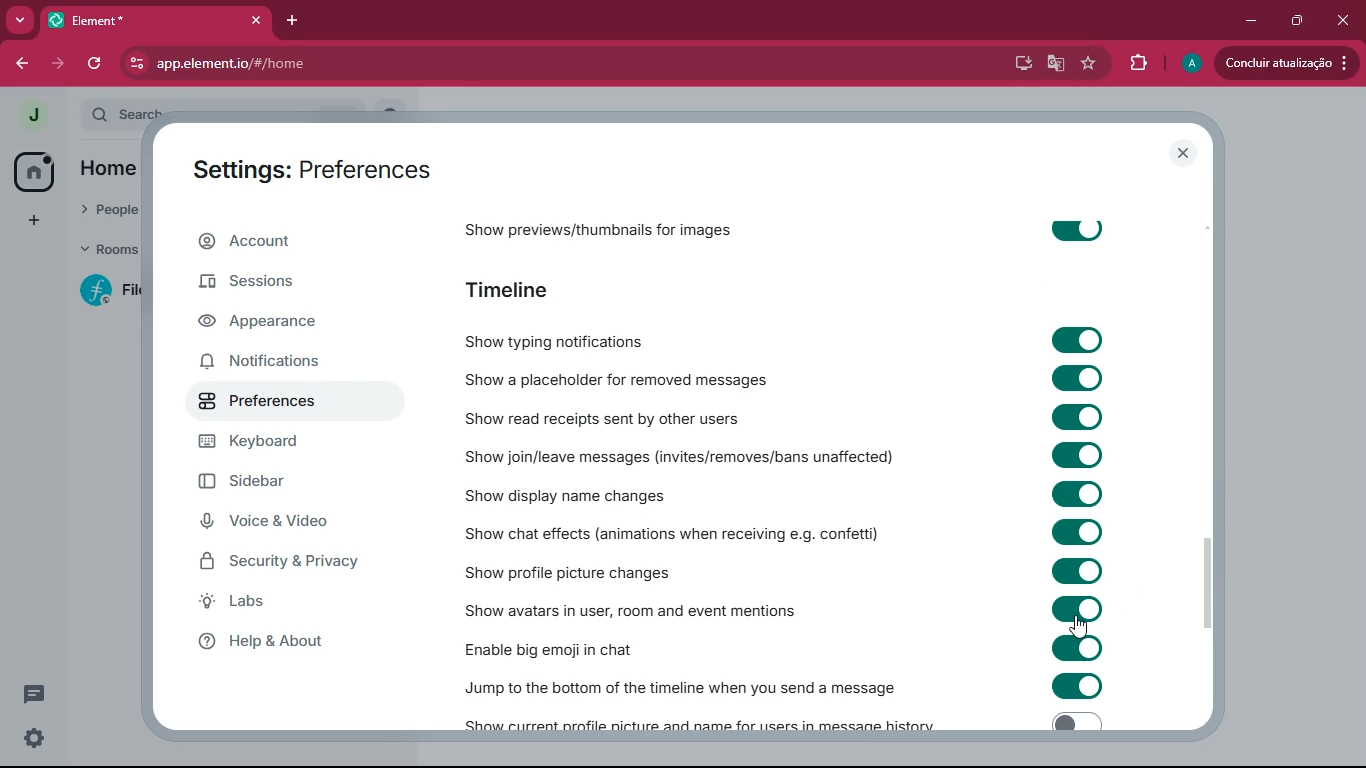 This screenshot has height=768, width=1366. Describe the element at coordinates (280, 325) in the screenshot. I see `appearance` at that location.